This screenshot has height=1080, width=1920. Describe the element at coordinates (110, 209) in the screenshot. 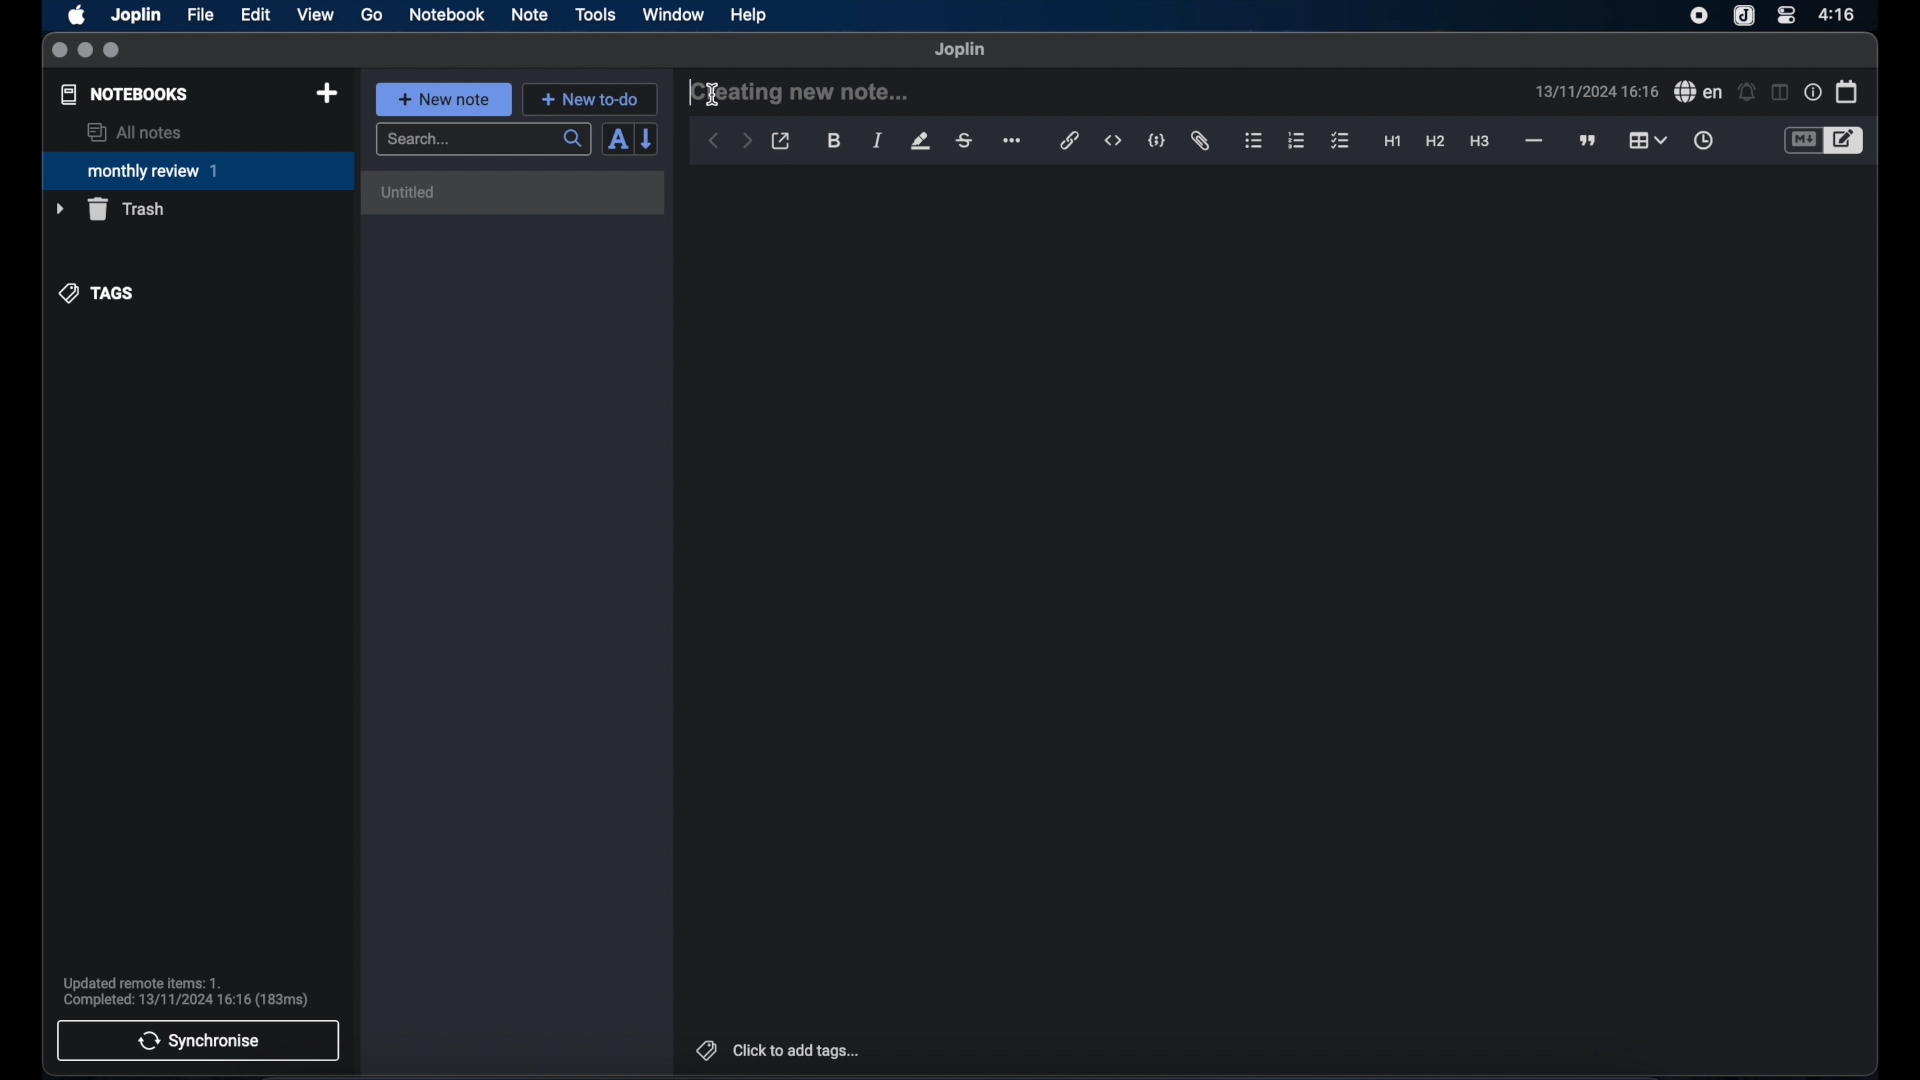

I see `trash` at that location.